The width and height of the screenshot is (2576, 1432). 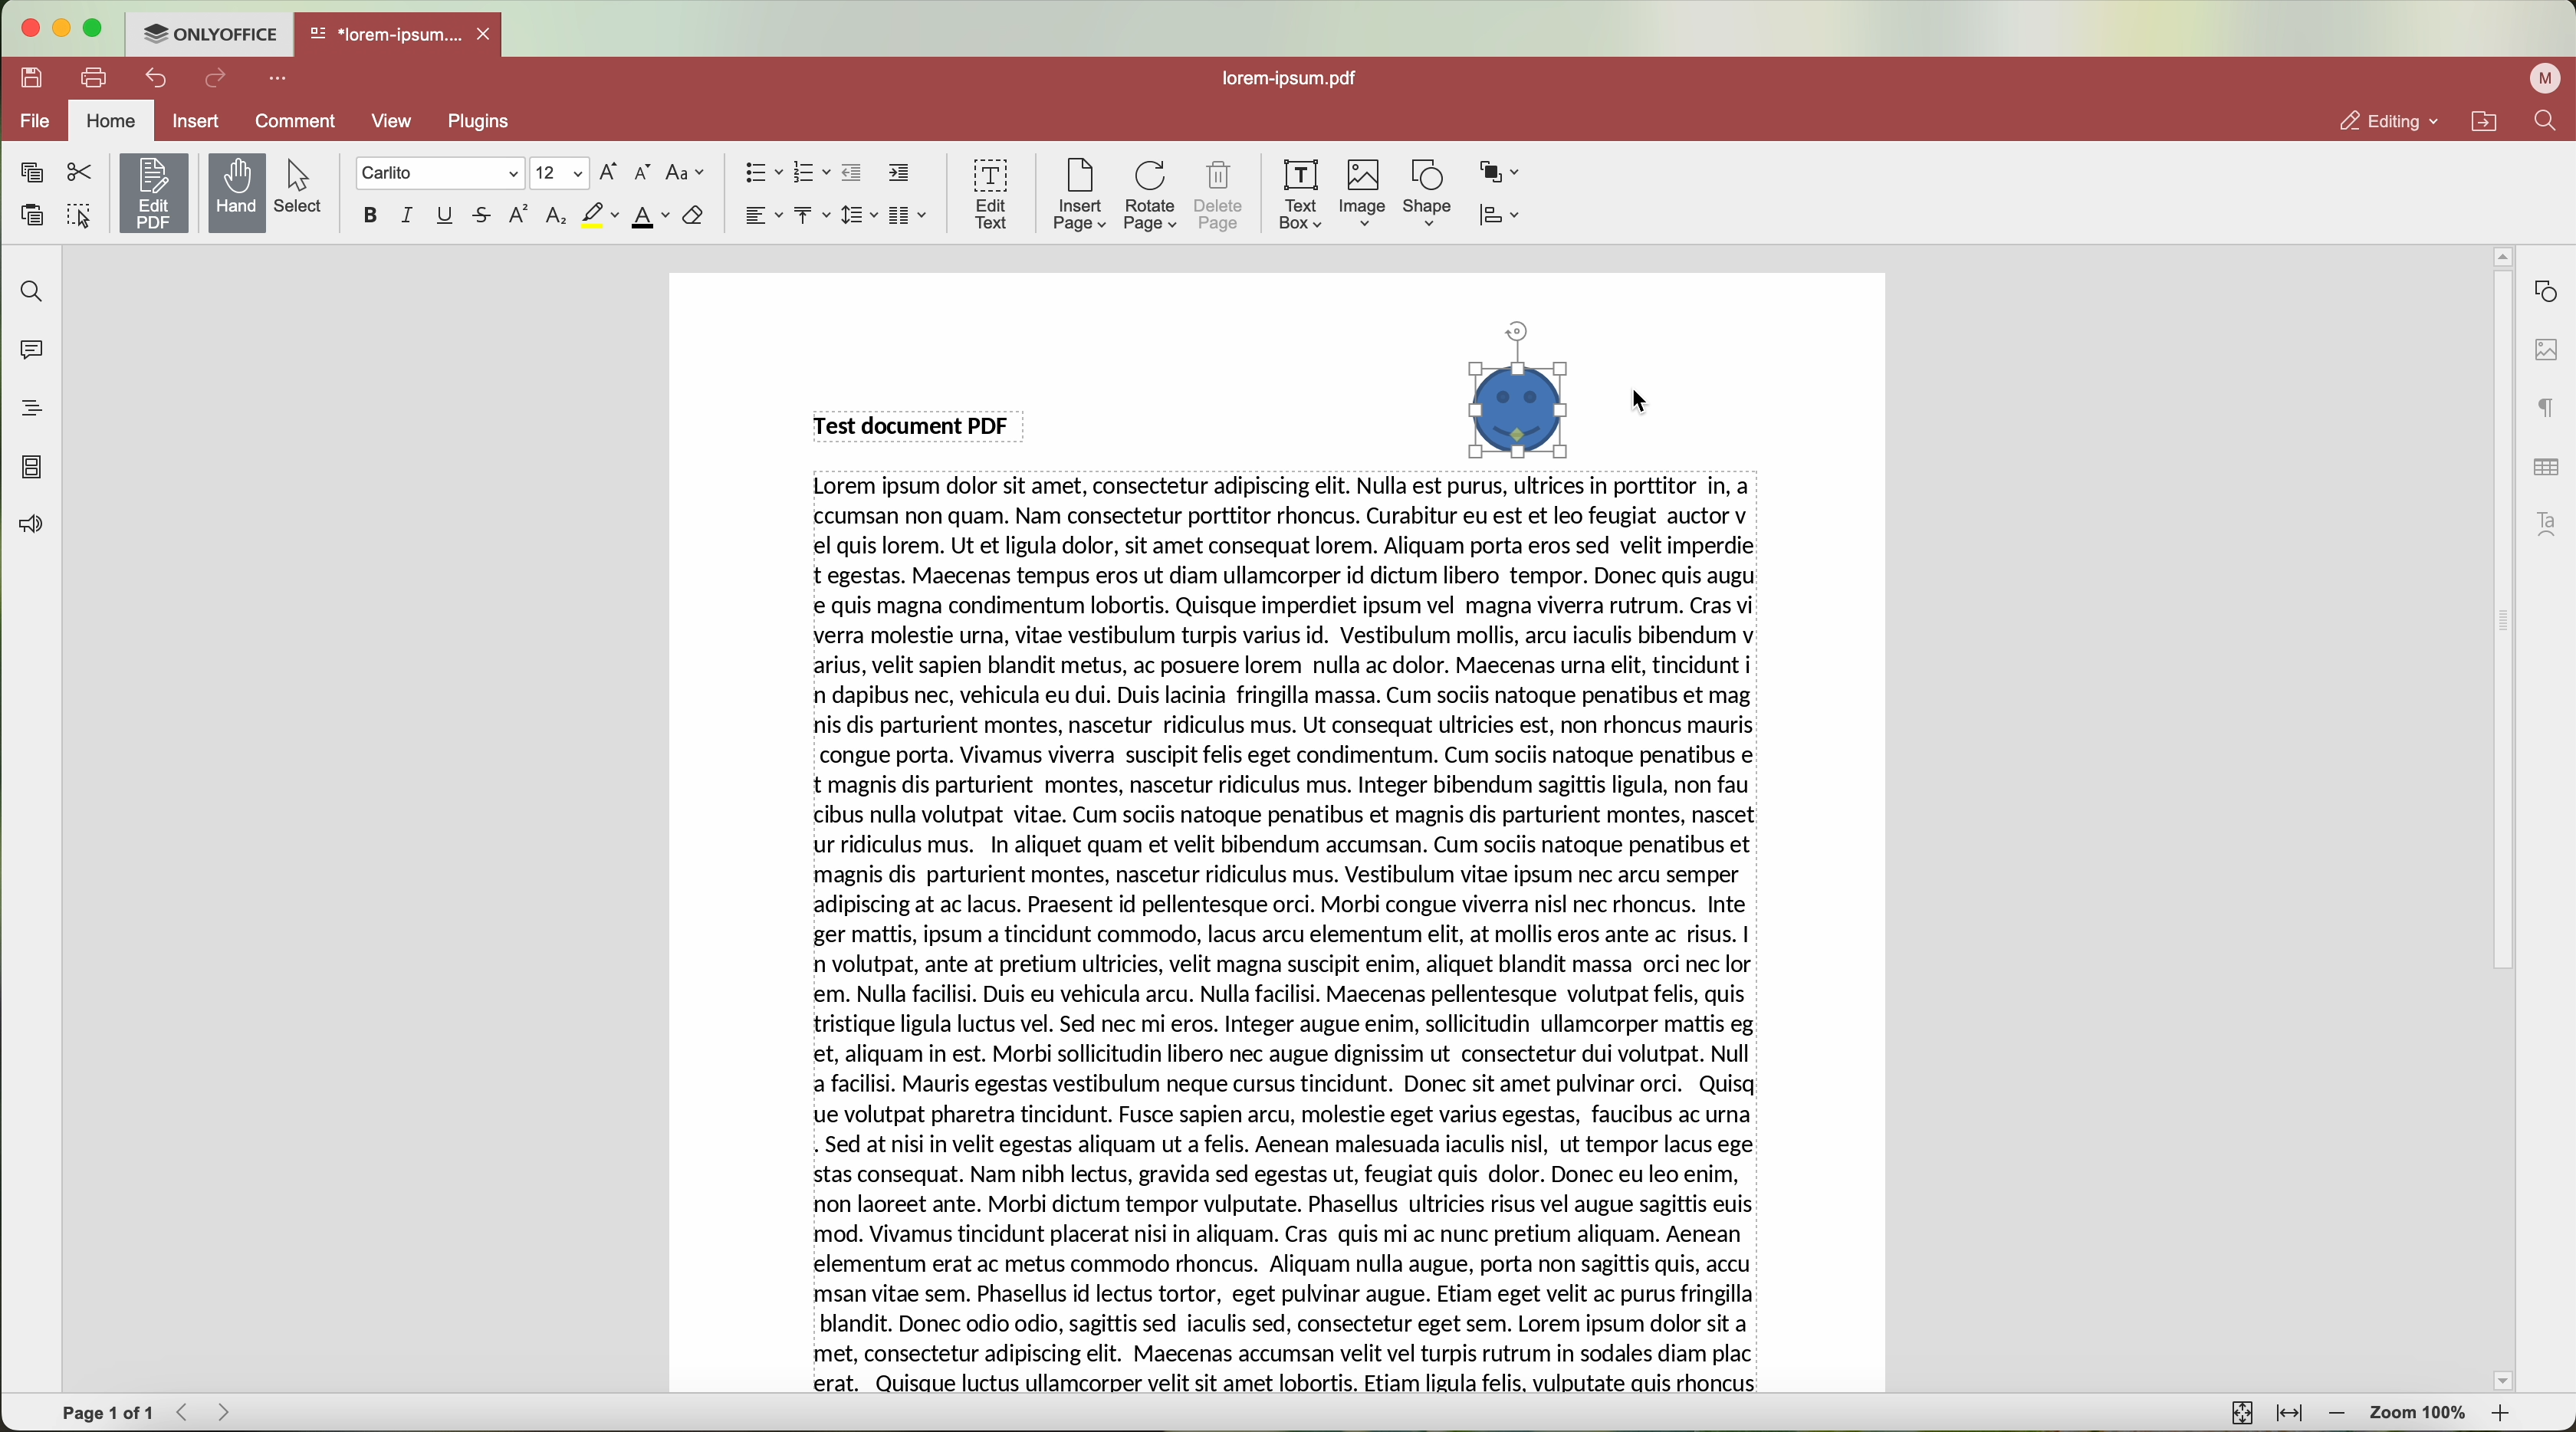 What do you see at coordinates (2292, 1415) in the screenshot?
I see `fit to width` at bounding box center [2292, 1415].